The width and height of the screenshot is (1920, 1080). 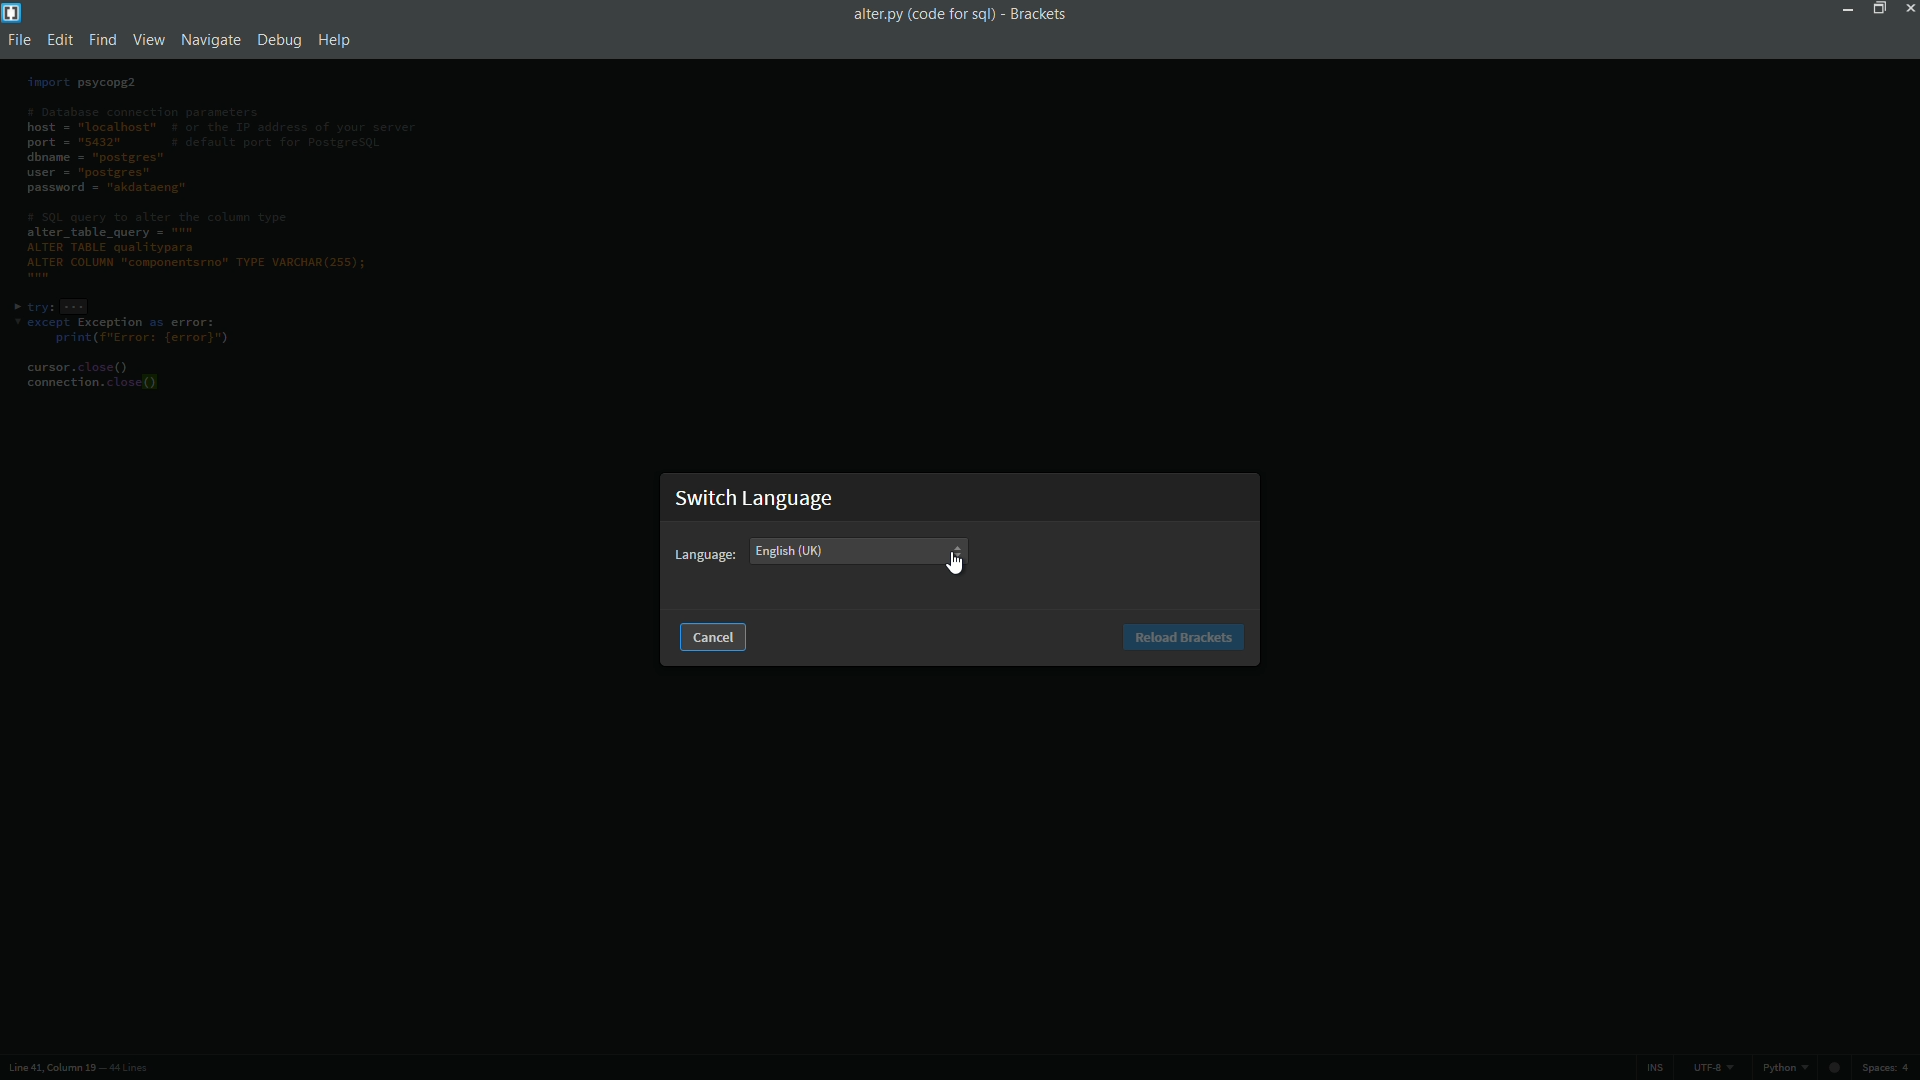 I want to click on space, so click(x=1884, y=1067).